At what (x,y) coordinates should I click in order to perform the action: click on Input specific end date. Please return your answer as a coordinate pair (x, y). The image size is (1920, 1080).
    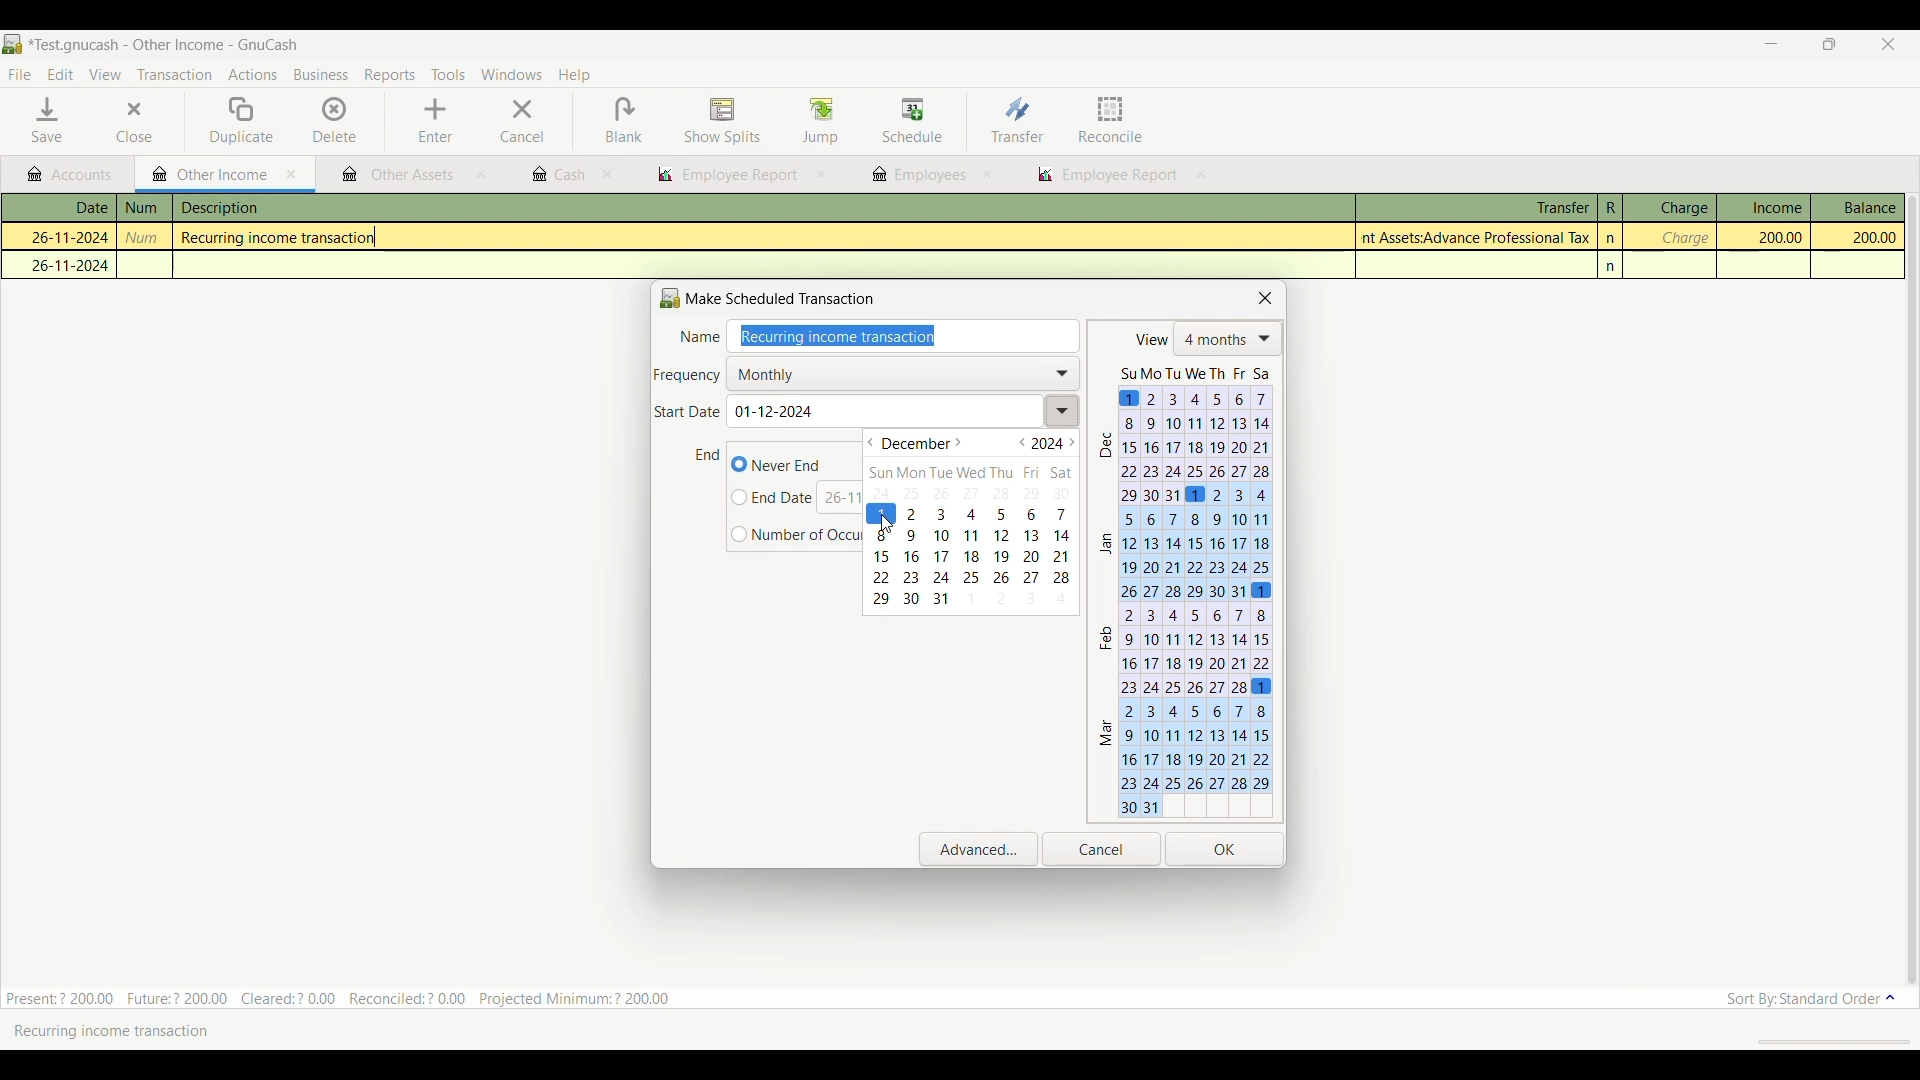
    Looking at the image, I should click on (773, 498).